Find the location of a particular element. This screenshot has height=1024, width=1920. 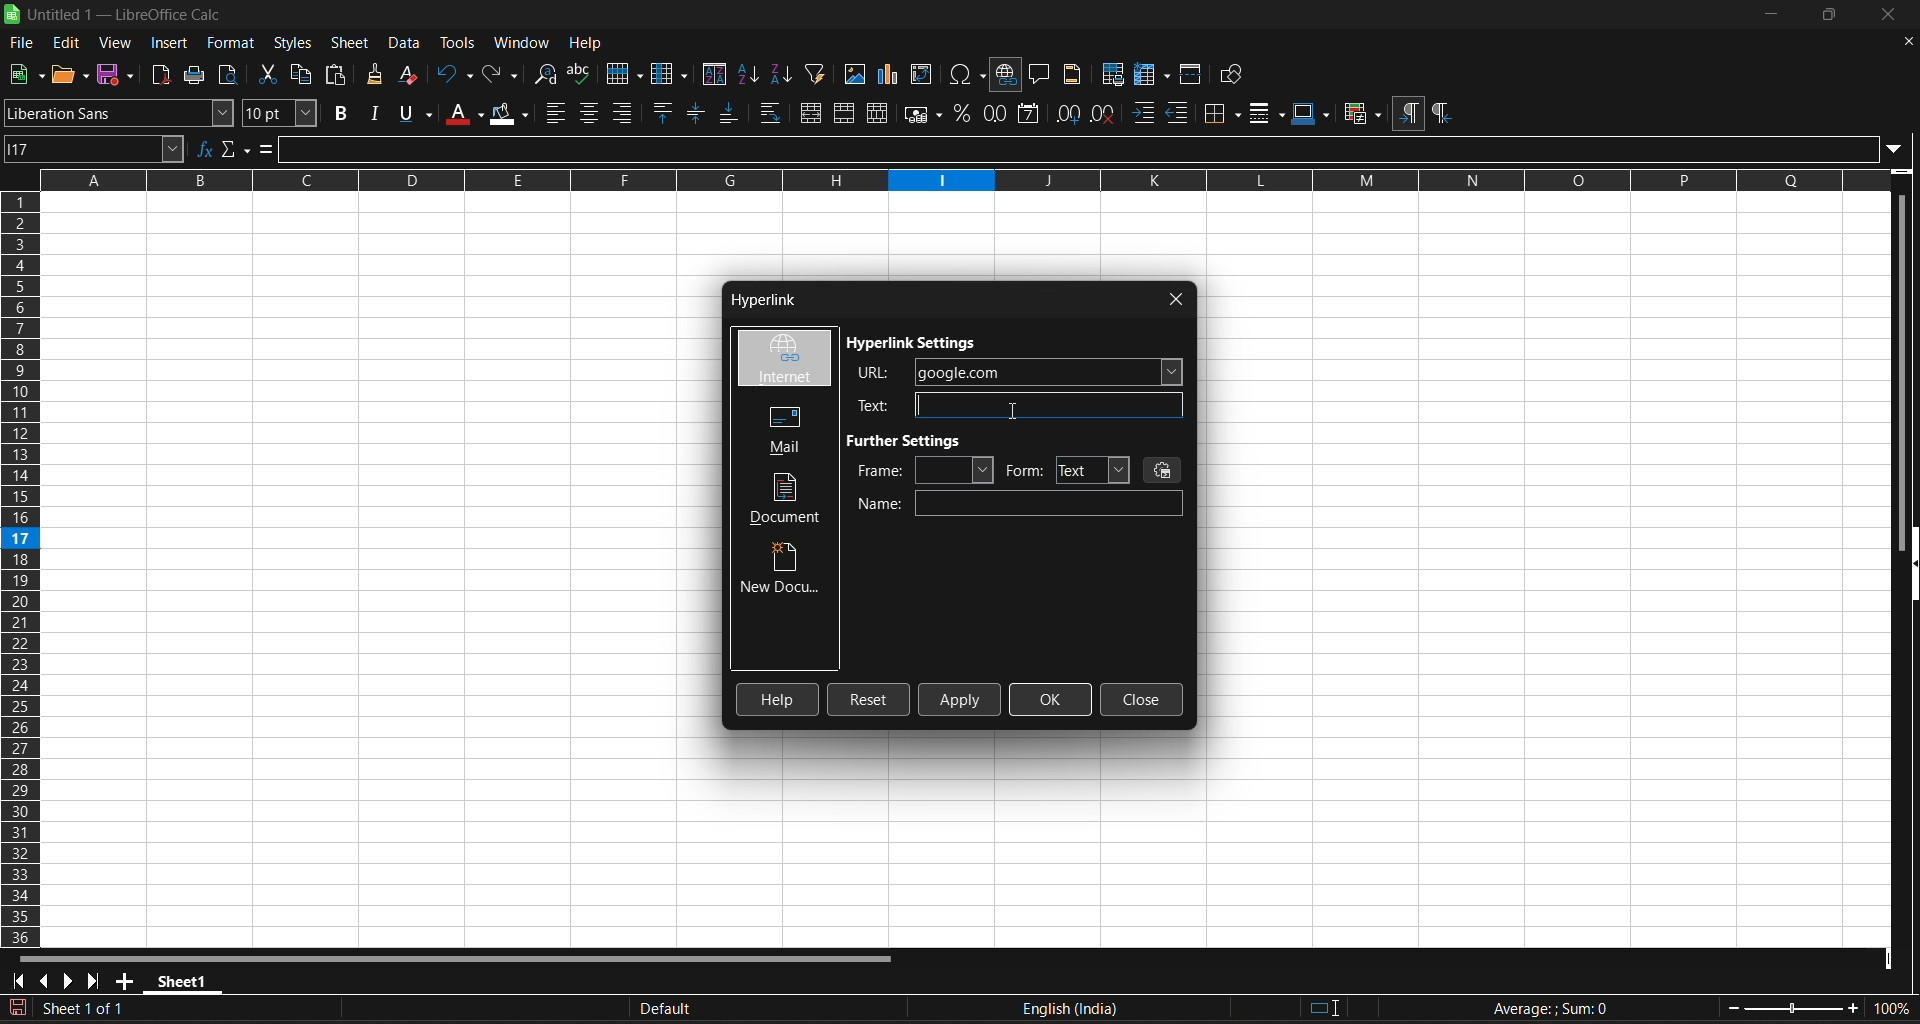

file is located at coordinates (22, 45).